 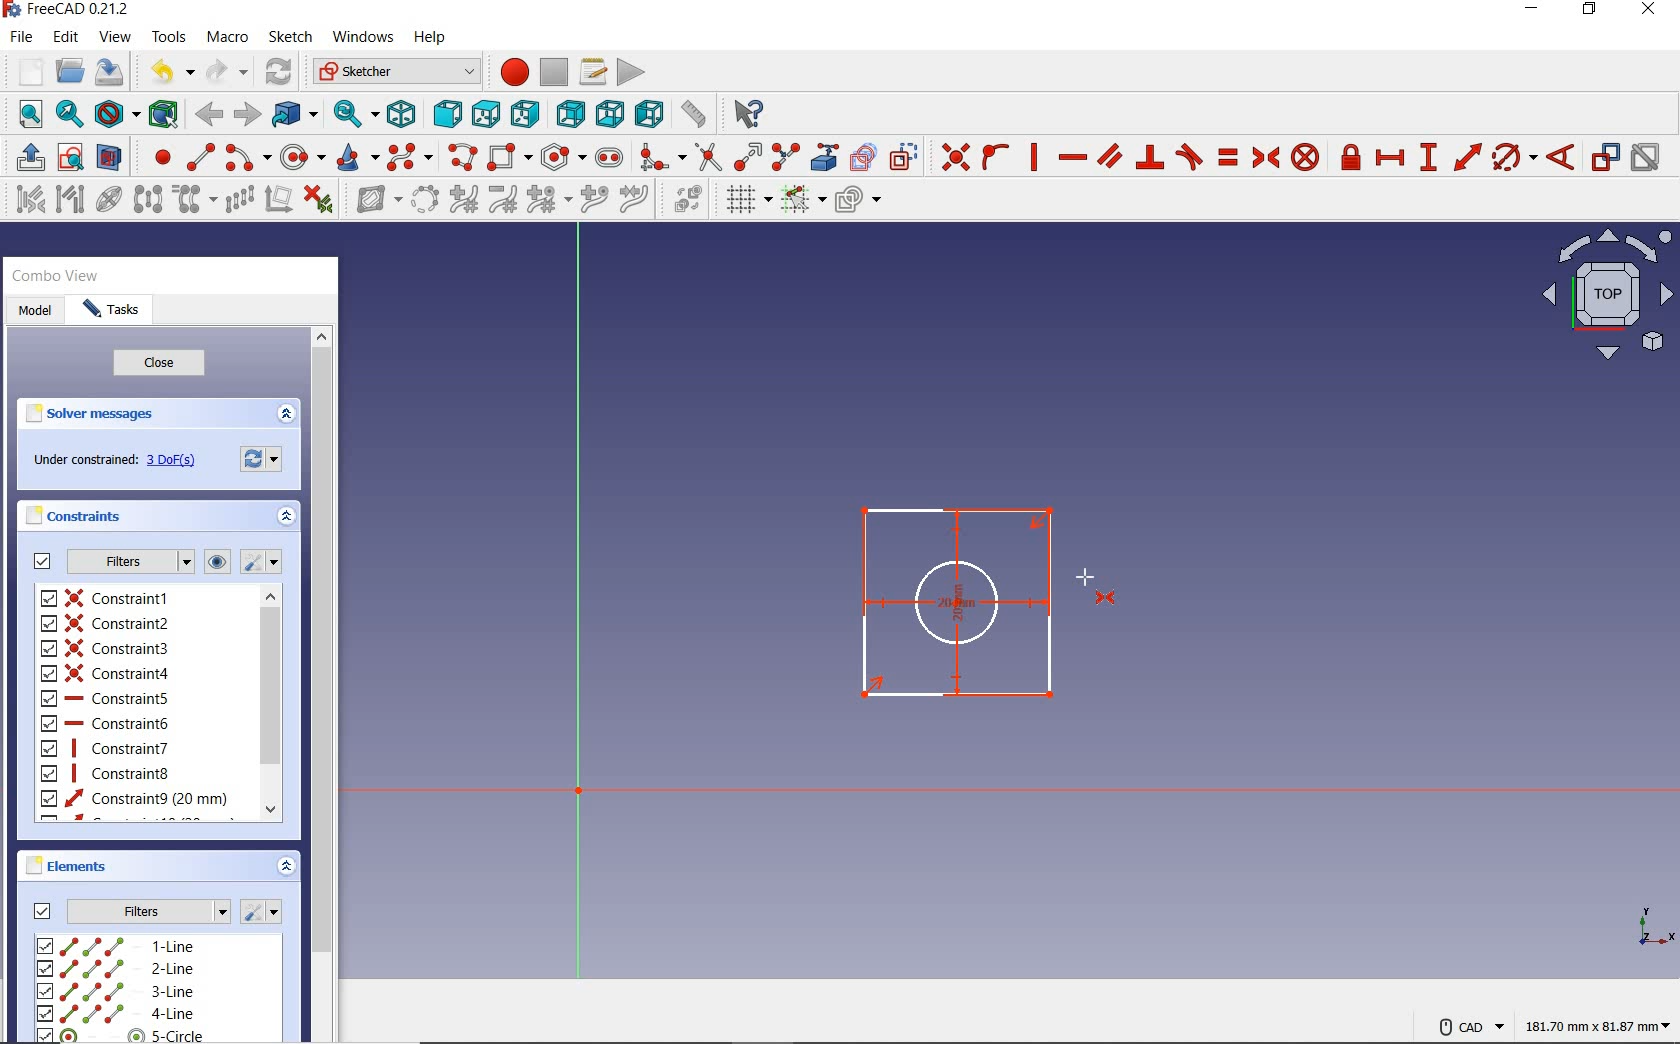 What do you see at coordinates (1110, 155) in the screenshot?
I see `constrain parallel` at bounding box center [1110, 155].